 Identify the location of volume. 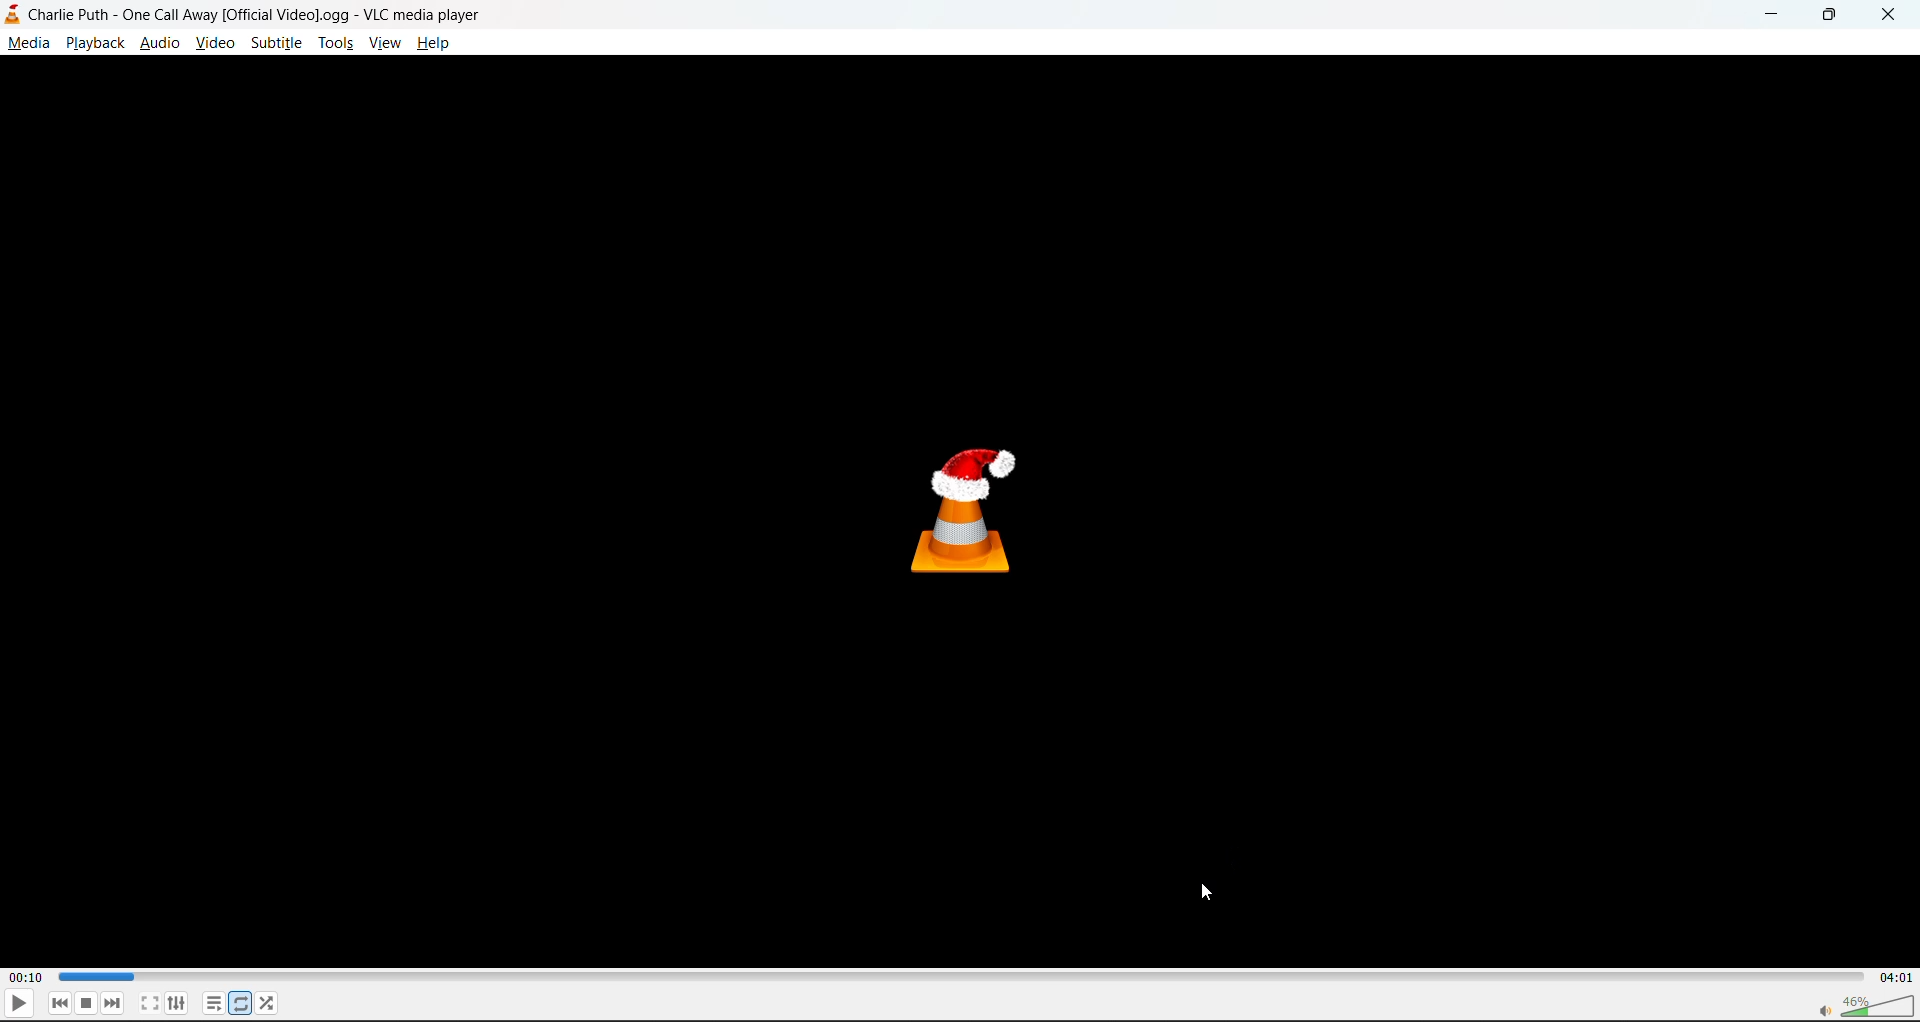
(1860, 1004).